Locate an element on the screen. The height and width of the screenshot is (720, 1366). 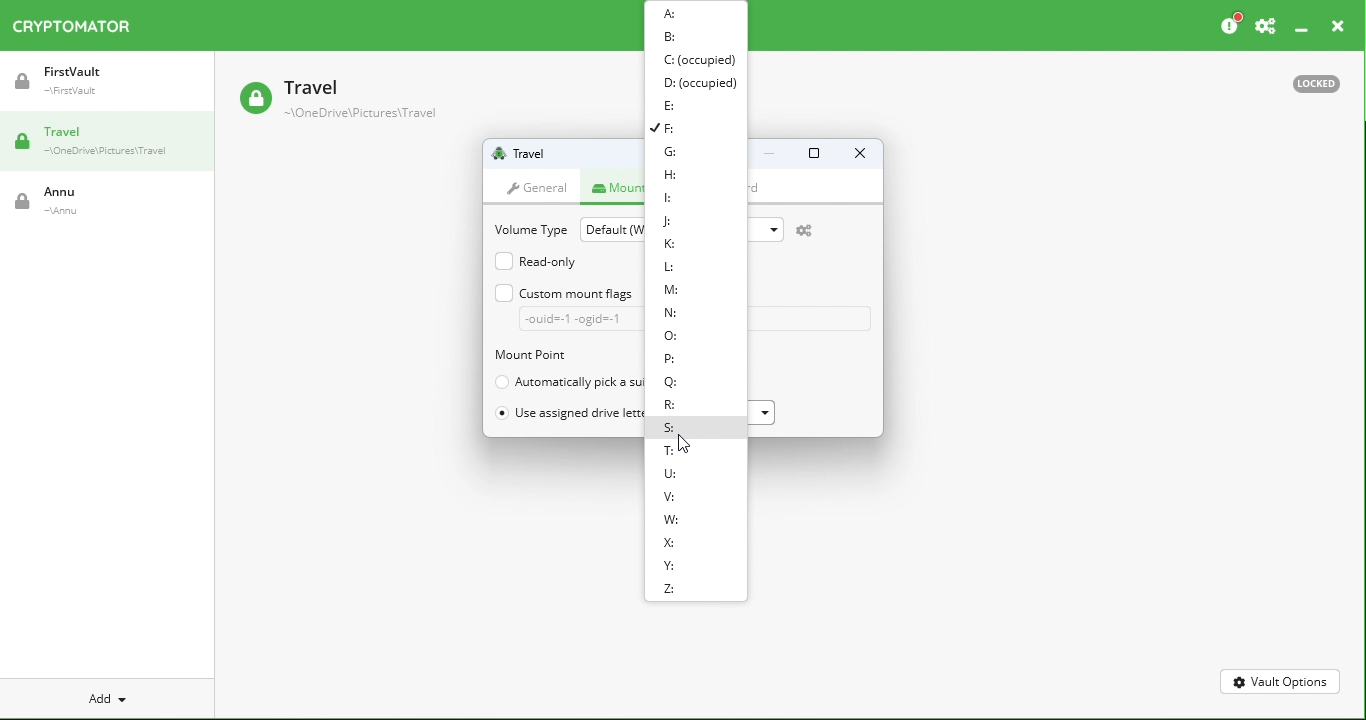
E: is located at coordinates (670, 103).